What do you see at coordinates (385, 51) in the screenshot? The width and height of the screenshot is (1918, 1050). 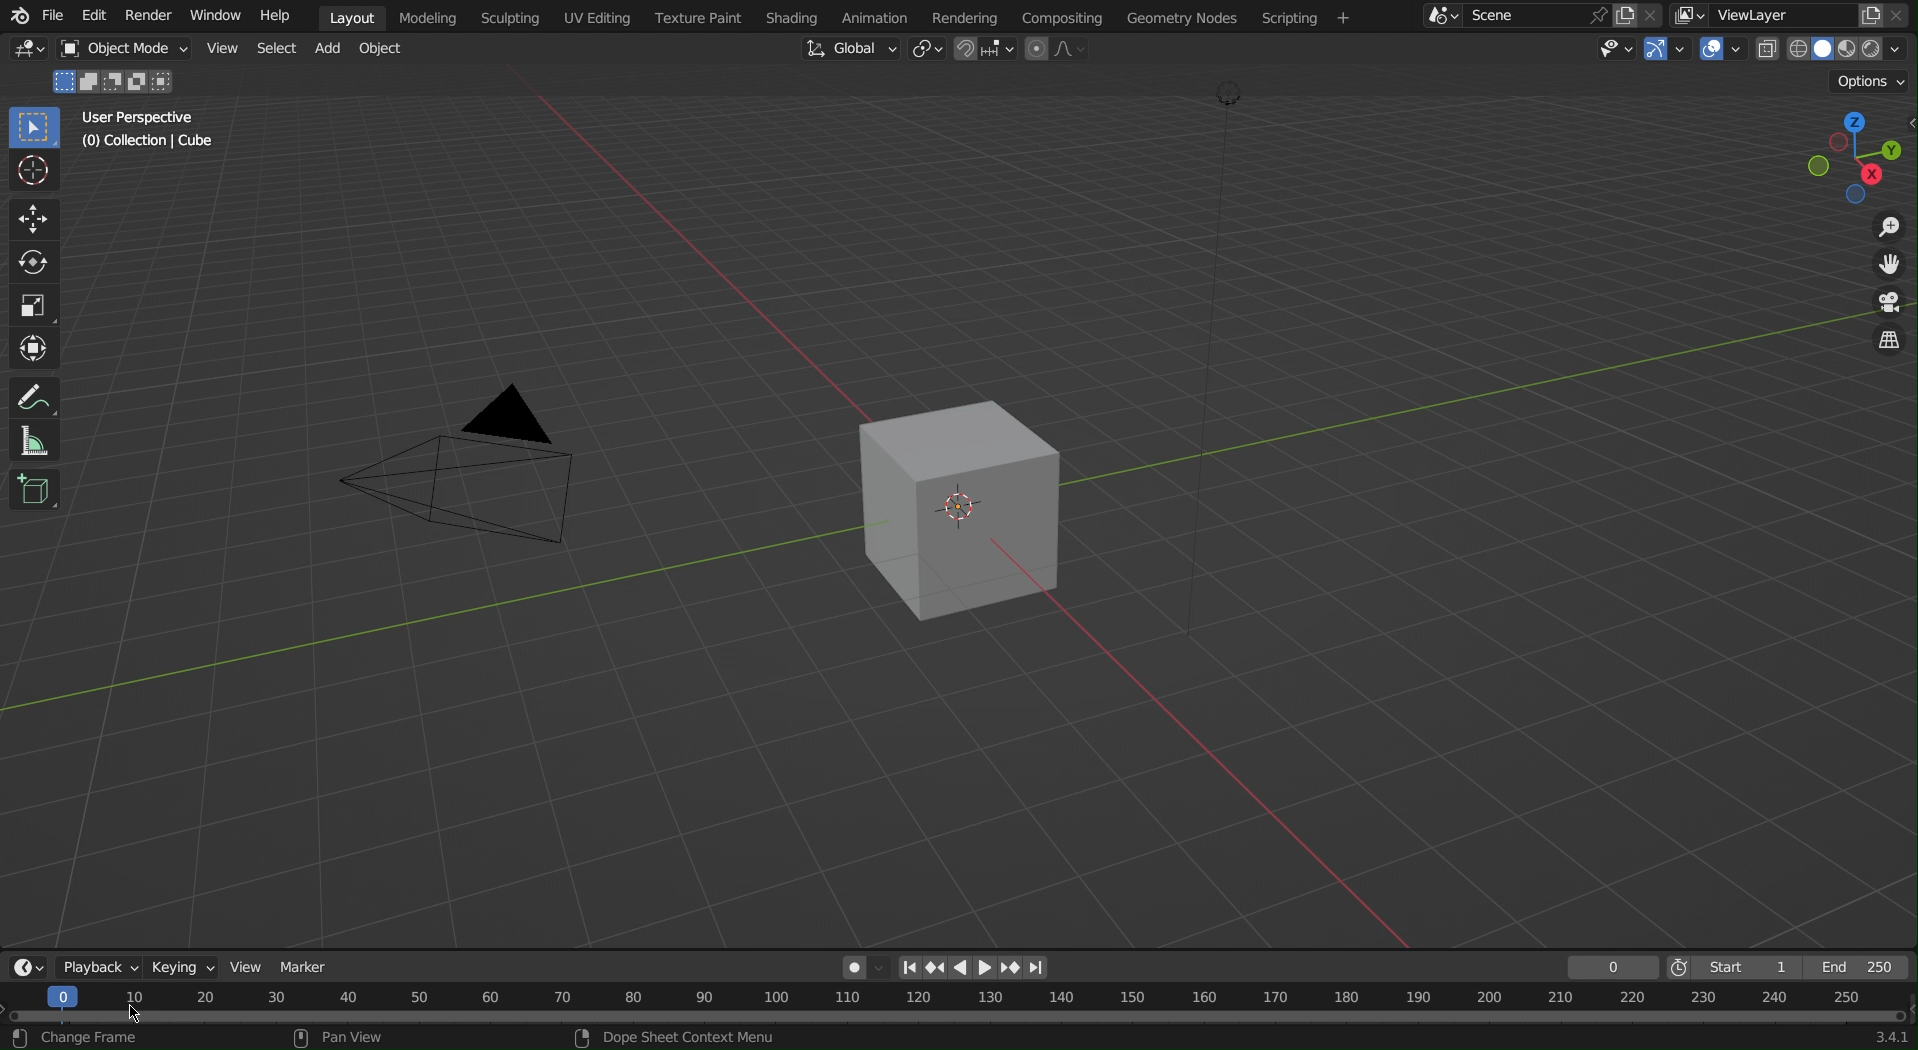 I see `Object` at bounding box center [385, 51].